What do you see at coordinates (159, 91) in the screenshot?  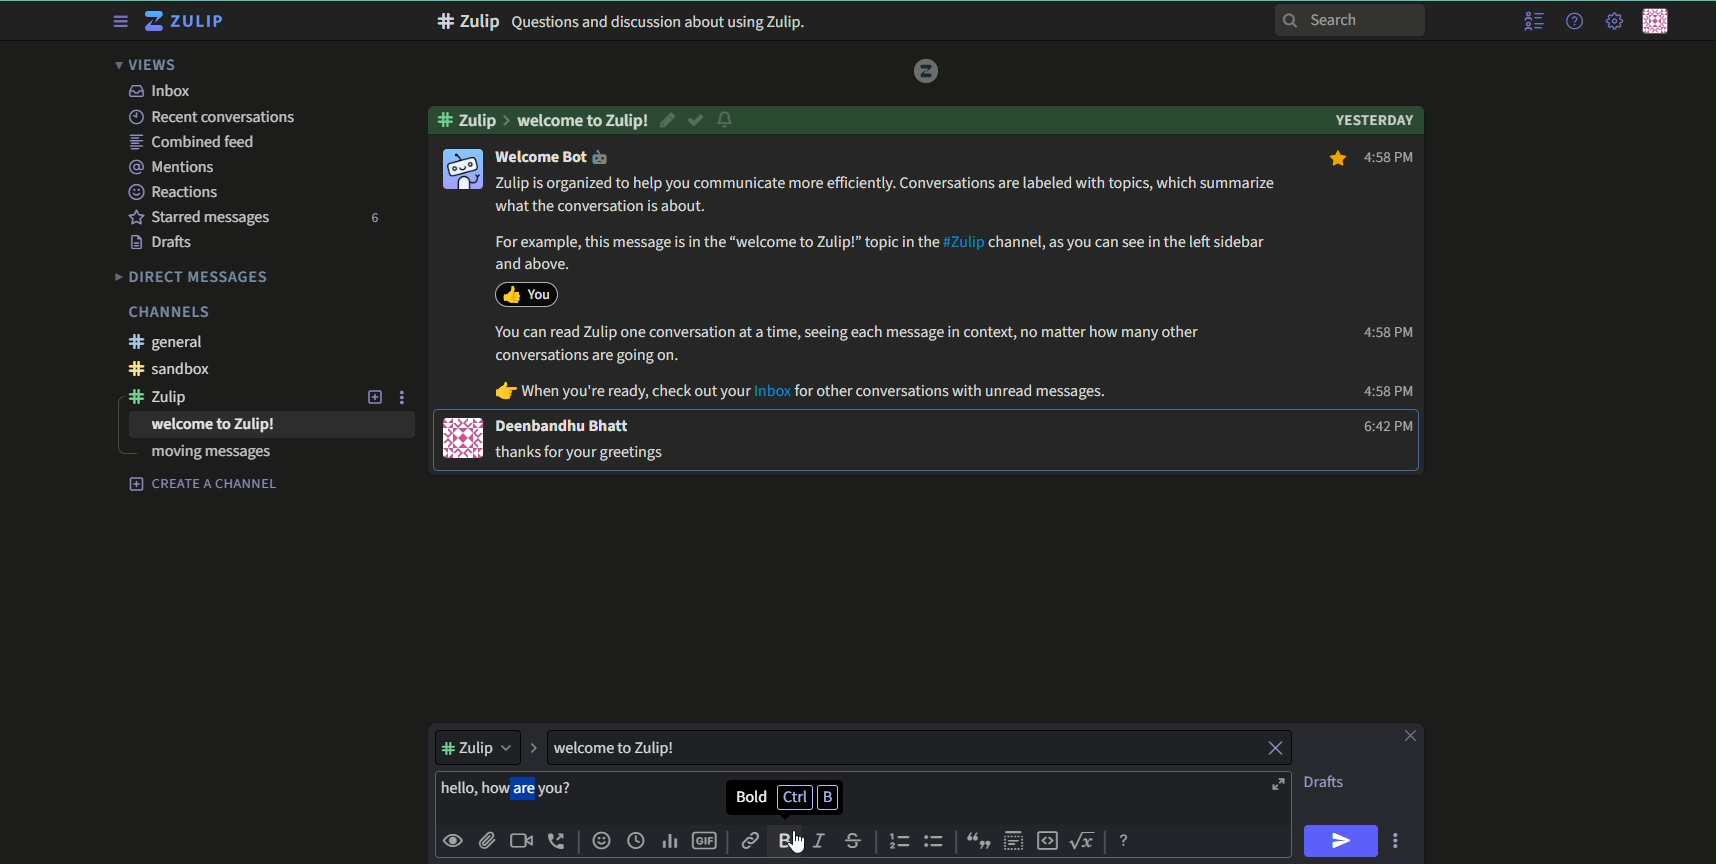 I see `inbox` at bounding box center [159, 91].